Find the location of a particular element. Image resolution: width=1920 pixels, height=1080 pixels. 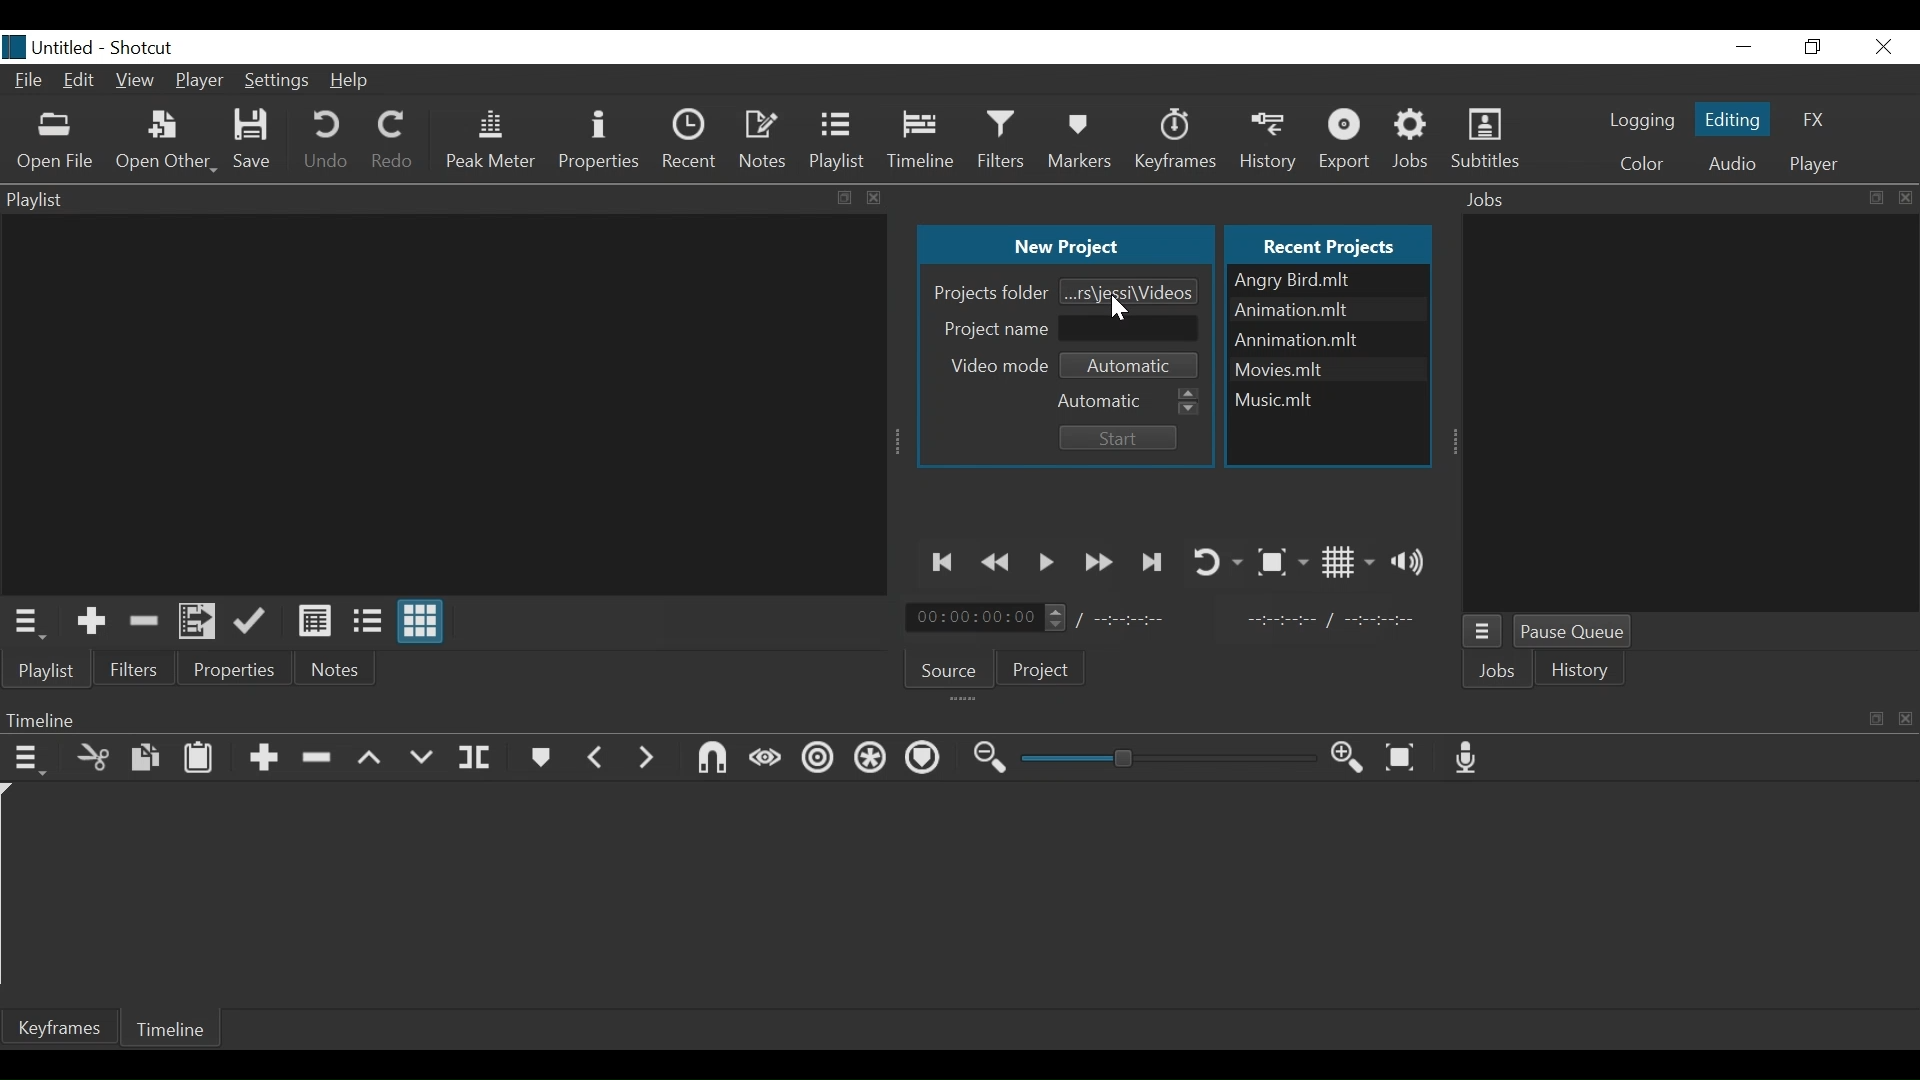

Markers is located at coordinates (1082, 140).